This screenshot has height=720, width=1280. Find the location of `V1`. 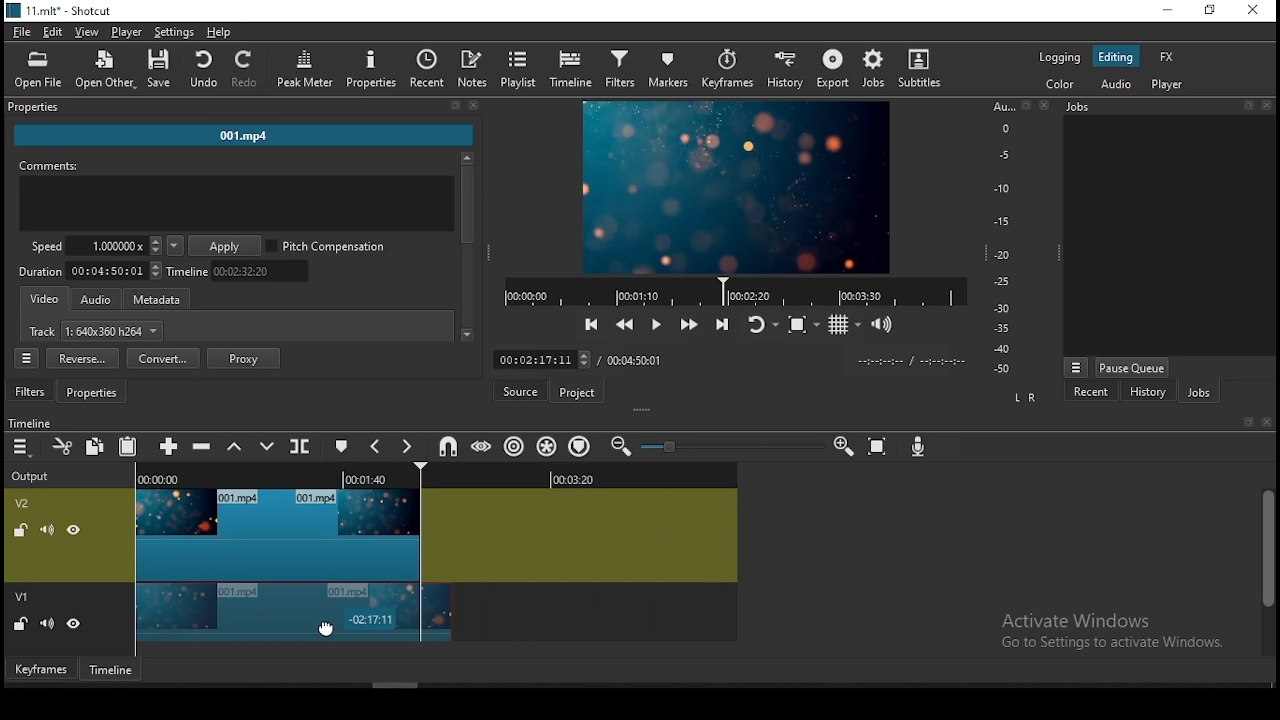

V1 is located at coordinates (24, 598).